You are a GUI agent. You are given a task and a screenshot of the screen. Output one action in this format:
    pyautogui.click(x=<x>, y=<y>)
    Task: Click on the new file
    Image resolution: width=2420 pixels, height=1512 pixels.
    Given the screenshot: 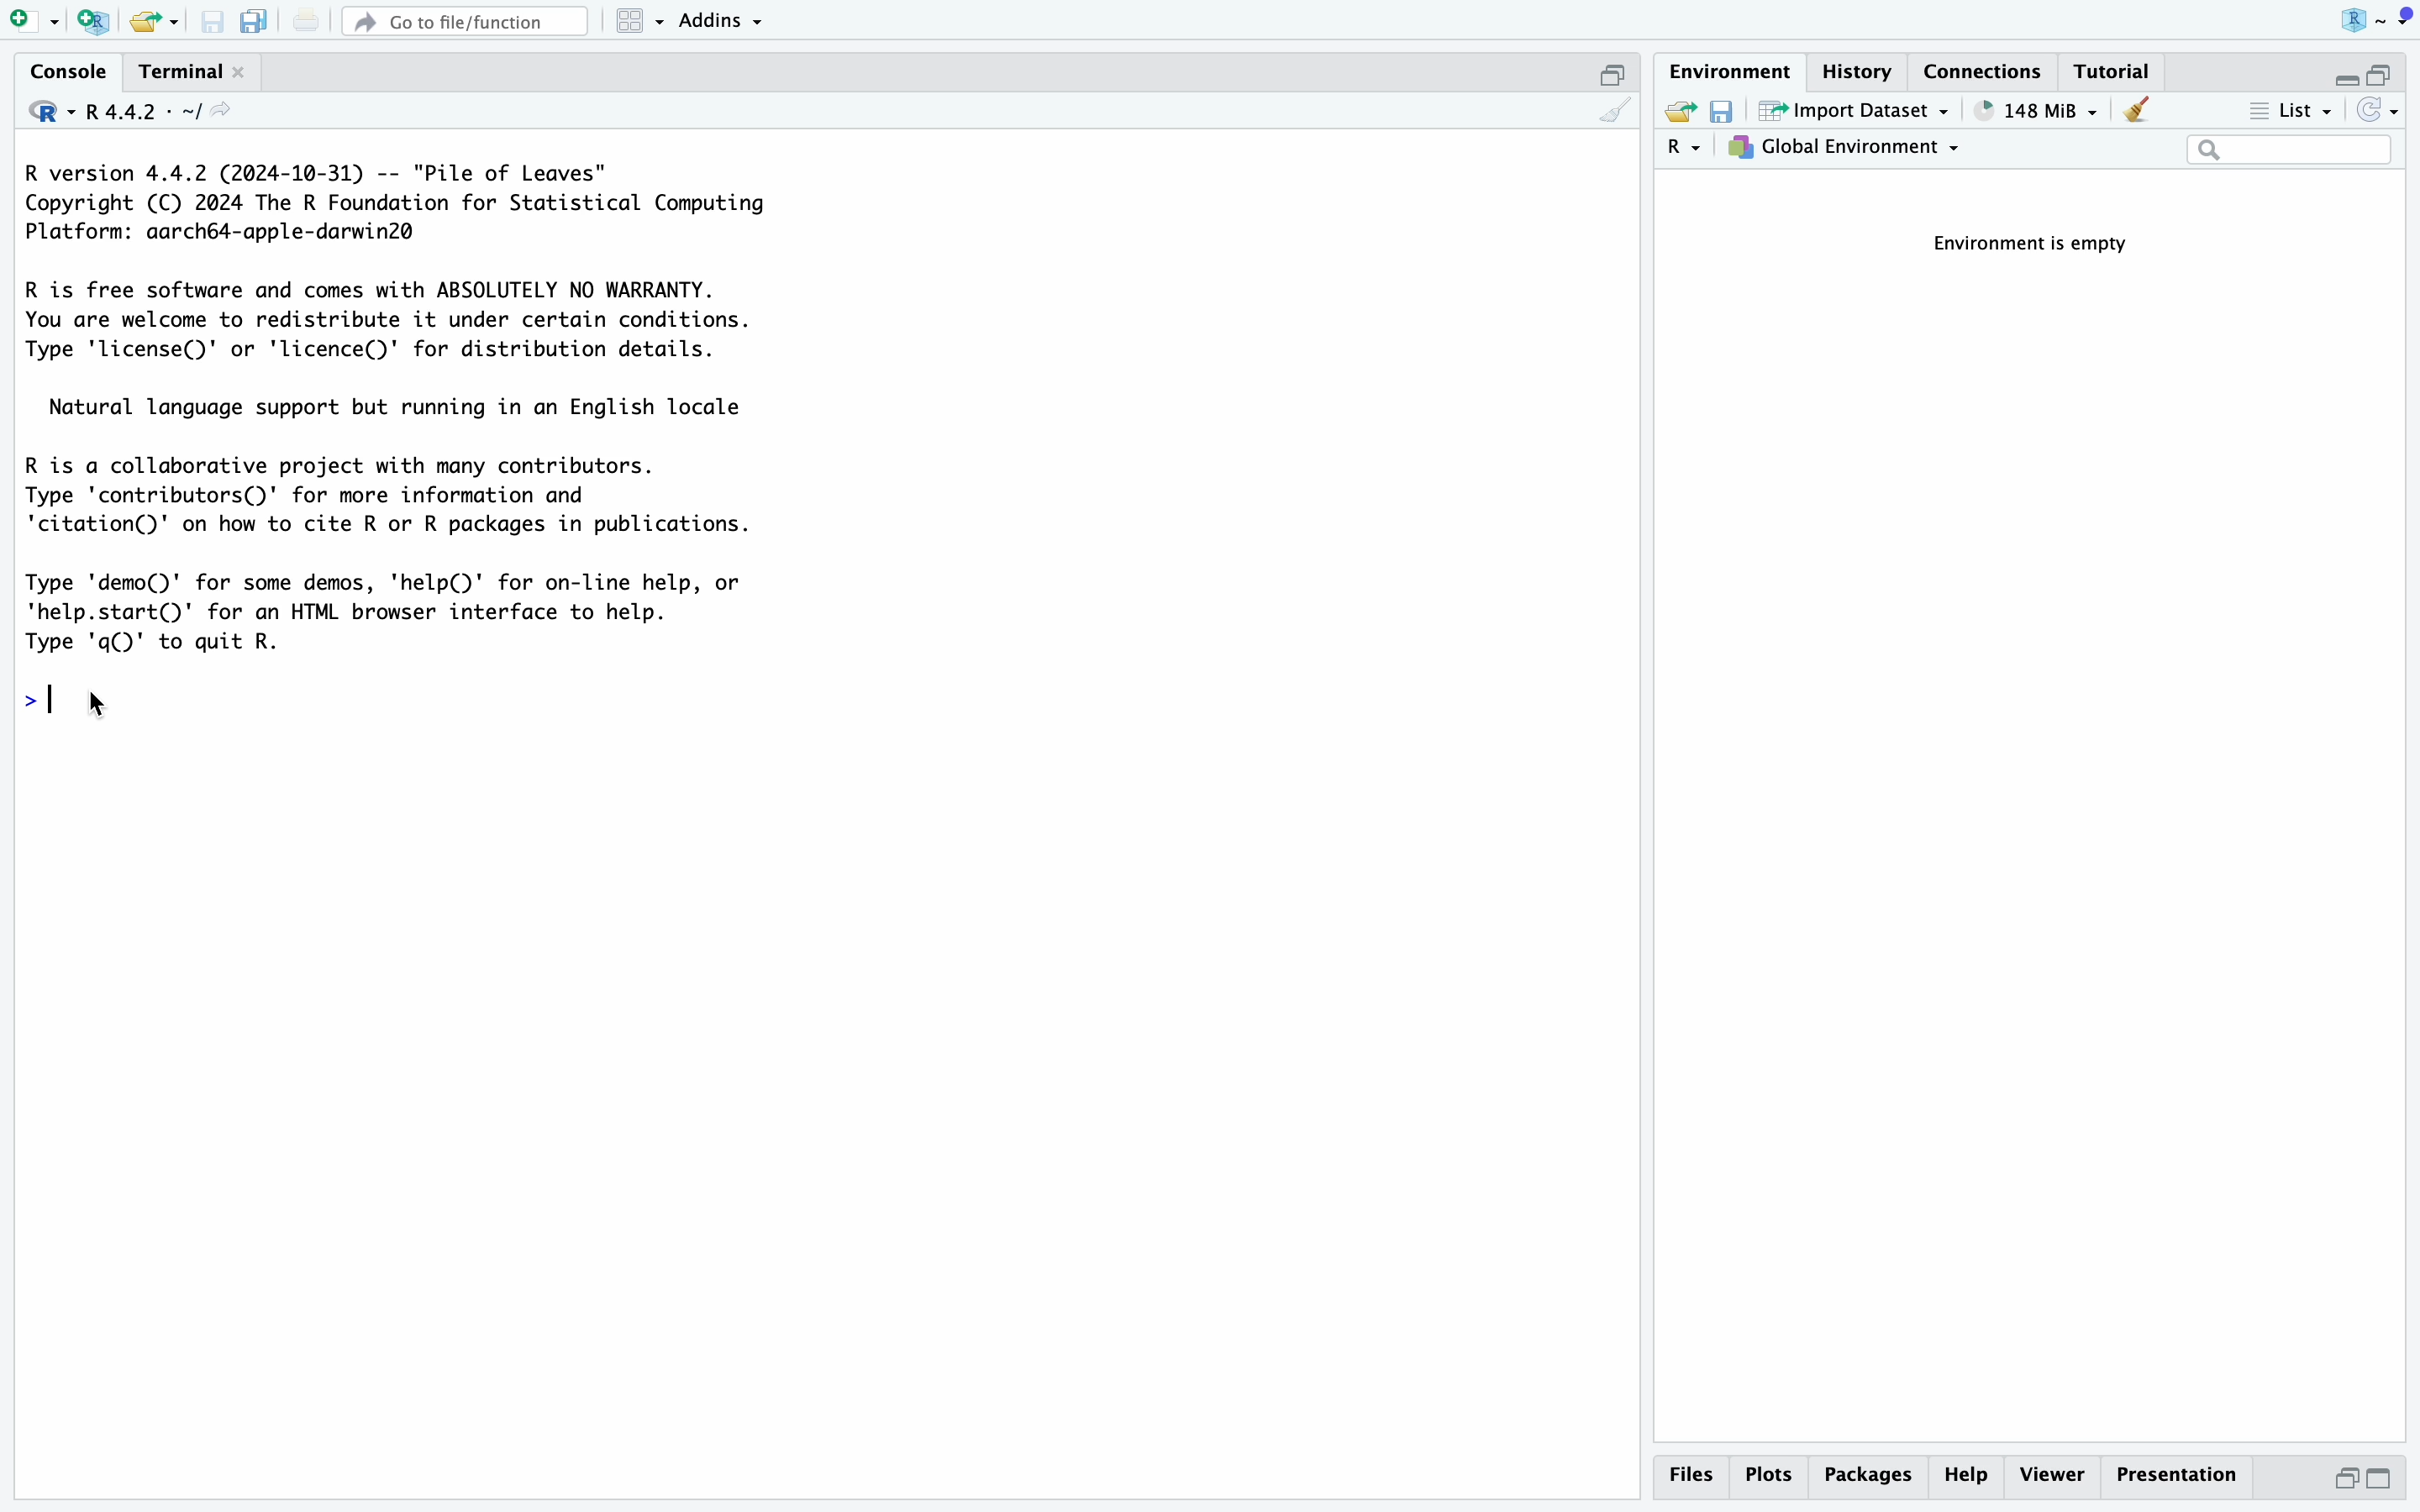 What is the action you would take?
    pyautogui.click(x=30, y=19)
    